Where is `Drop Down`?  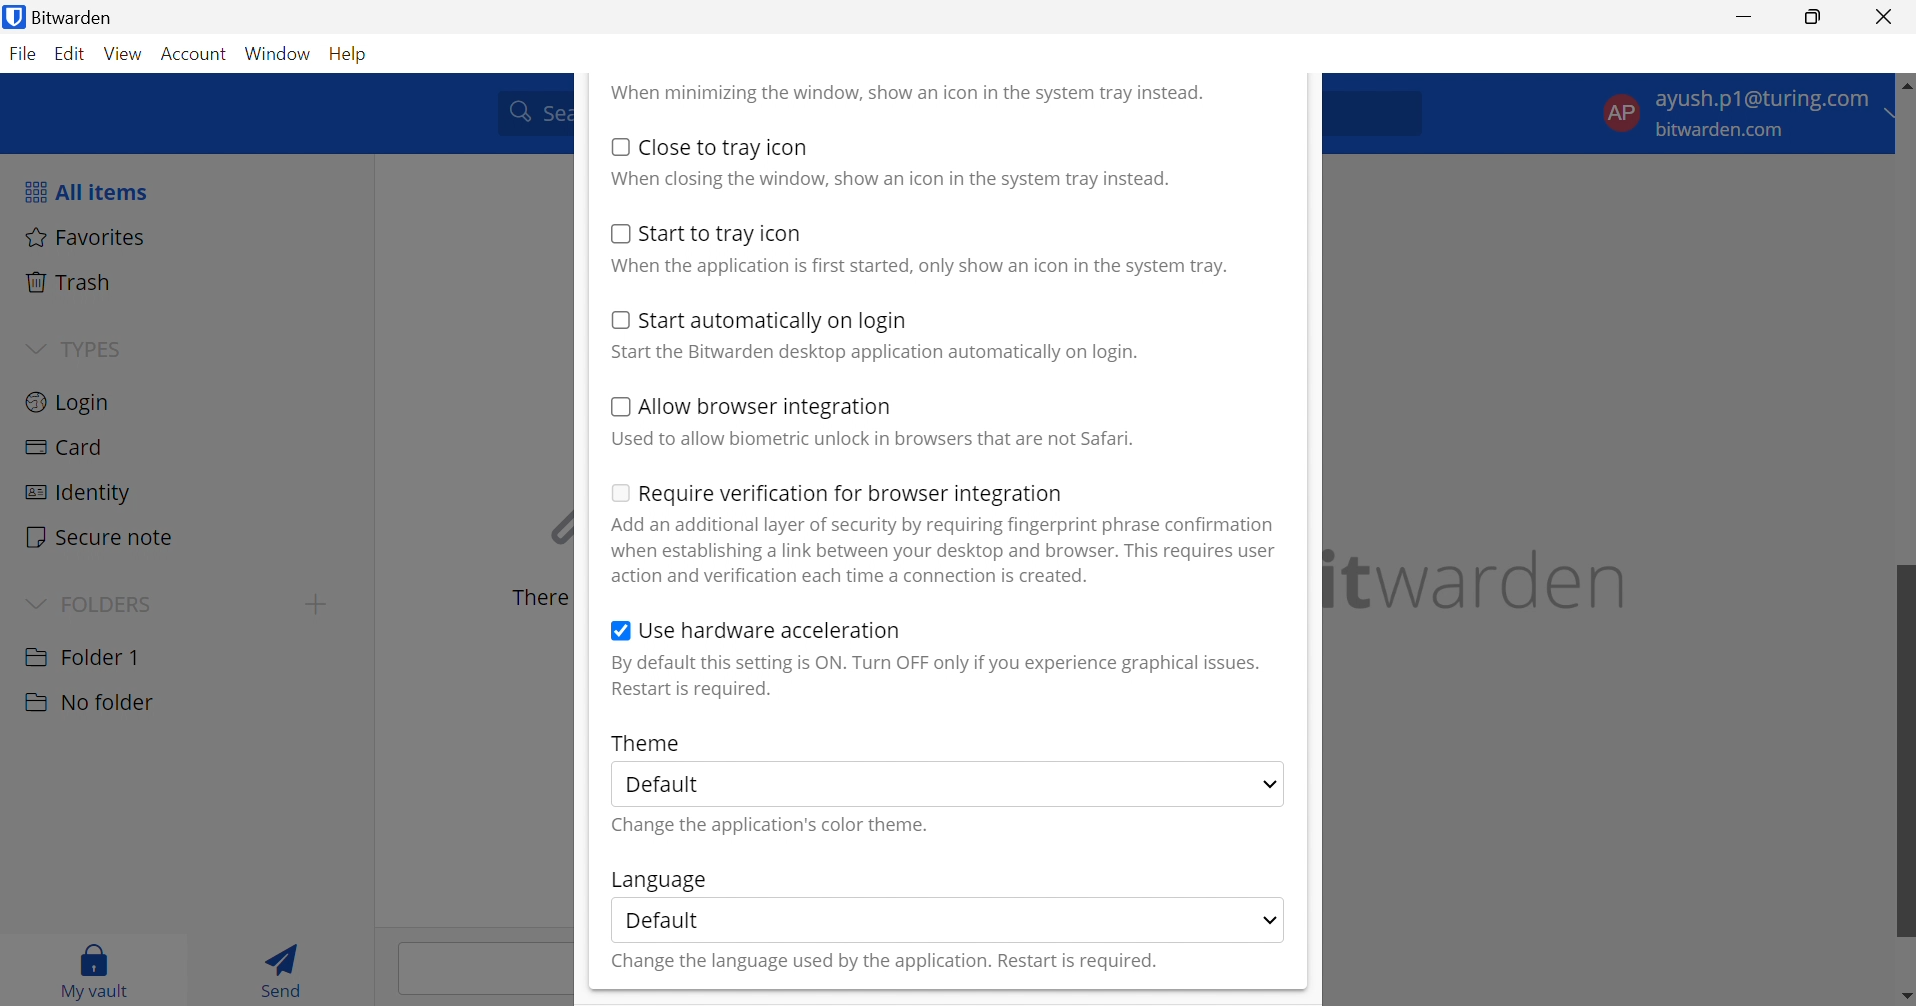
Drop Down is located at coordinates (1900, 98).